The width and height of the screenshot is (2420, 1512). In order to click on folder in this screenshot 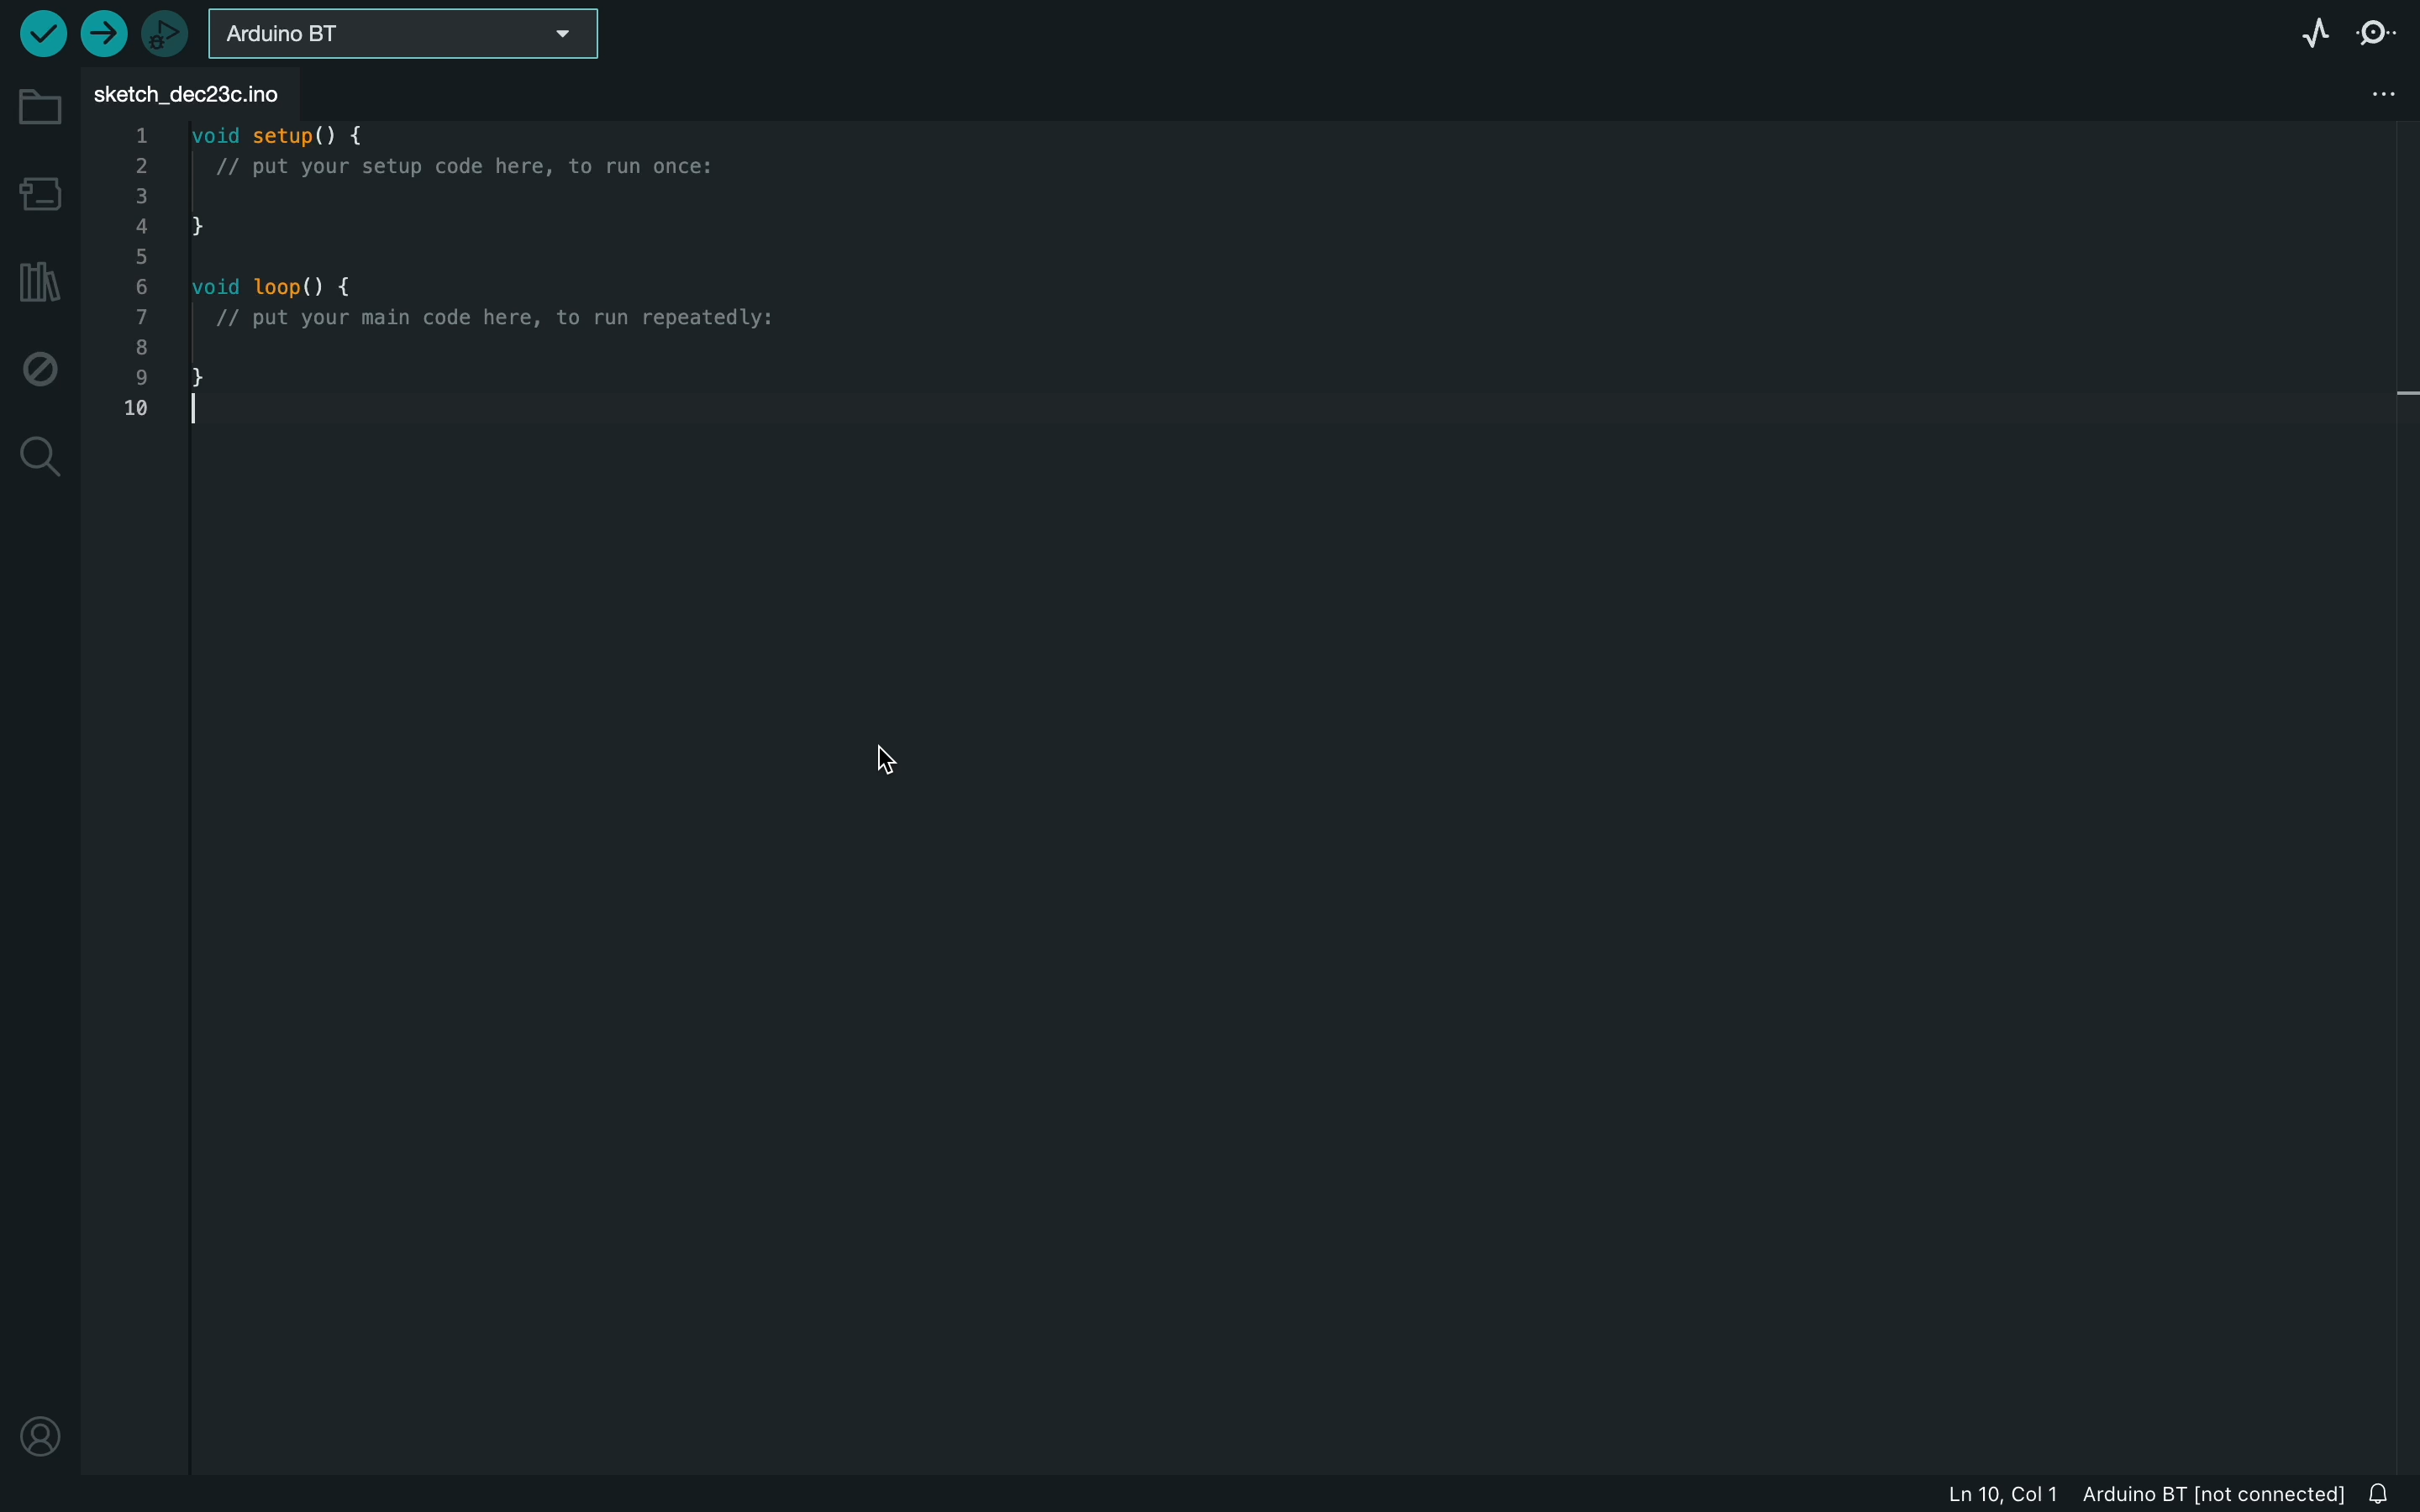, I will do `click(37, 107)`.